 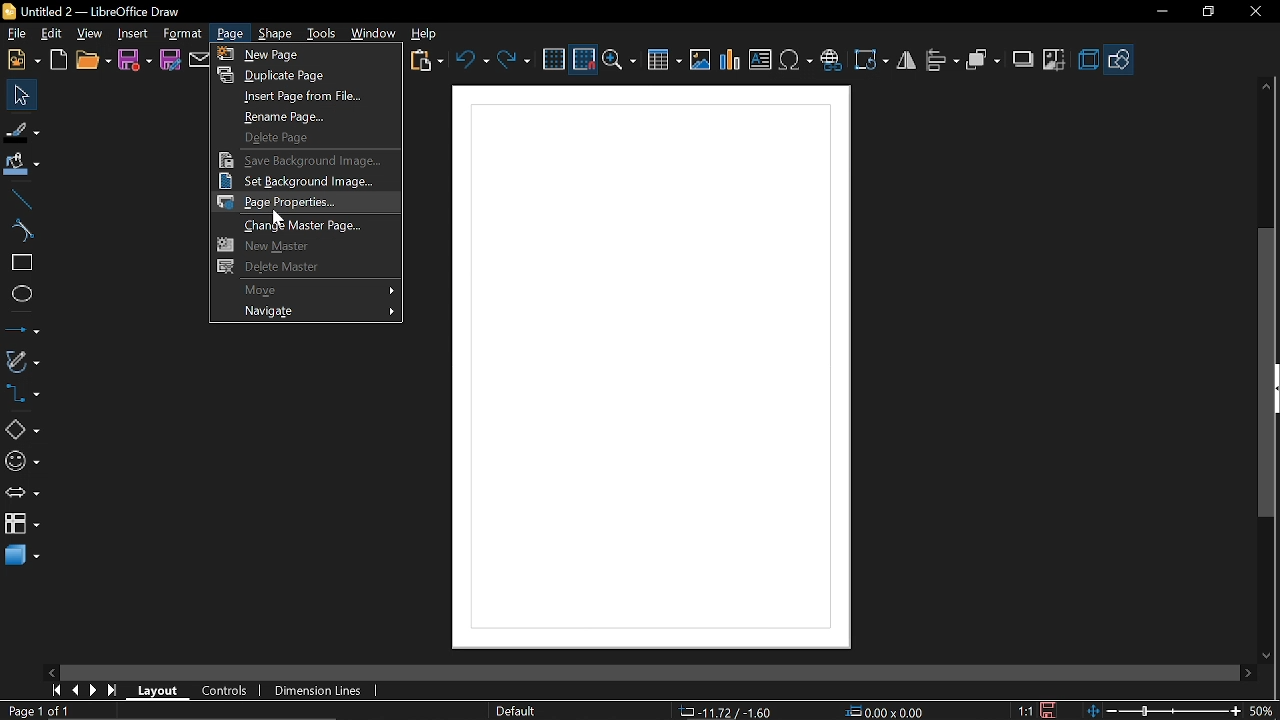 What do you see at coordinates (77, 691) in the screenshot?
I see `Previous` at bounding box center [77, 691].